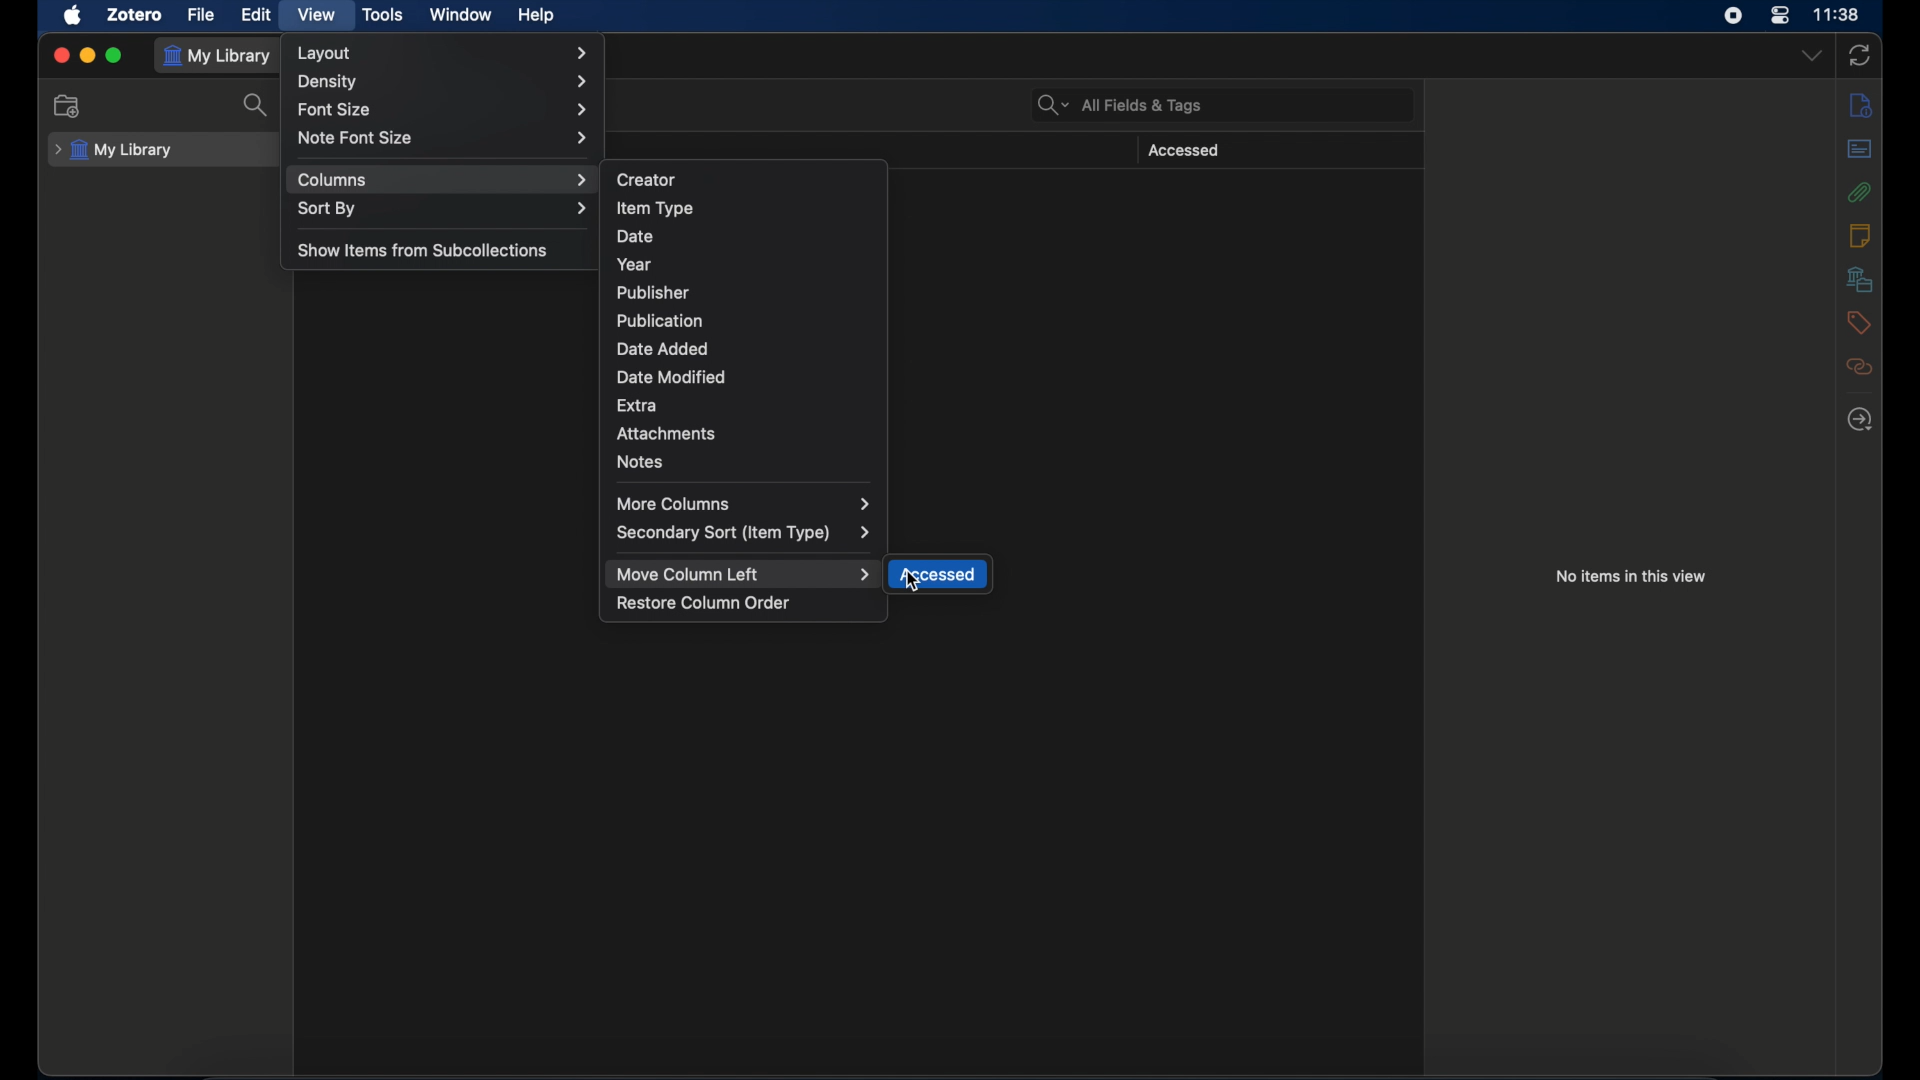 This screenshot has height=1080, width=1920. What do you see at coordinates (256, 104) in the screenshot?
I see `search` at bounding box center [256, 104].